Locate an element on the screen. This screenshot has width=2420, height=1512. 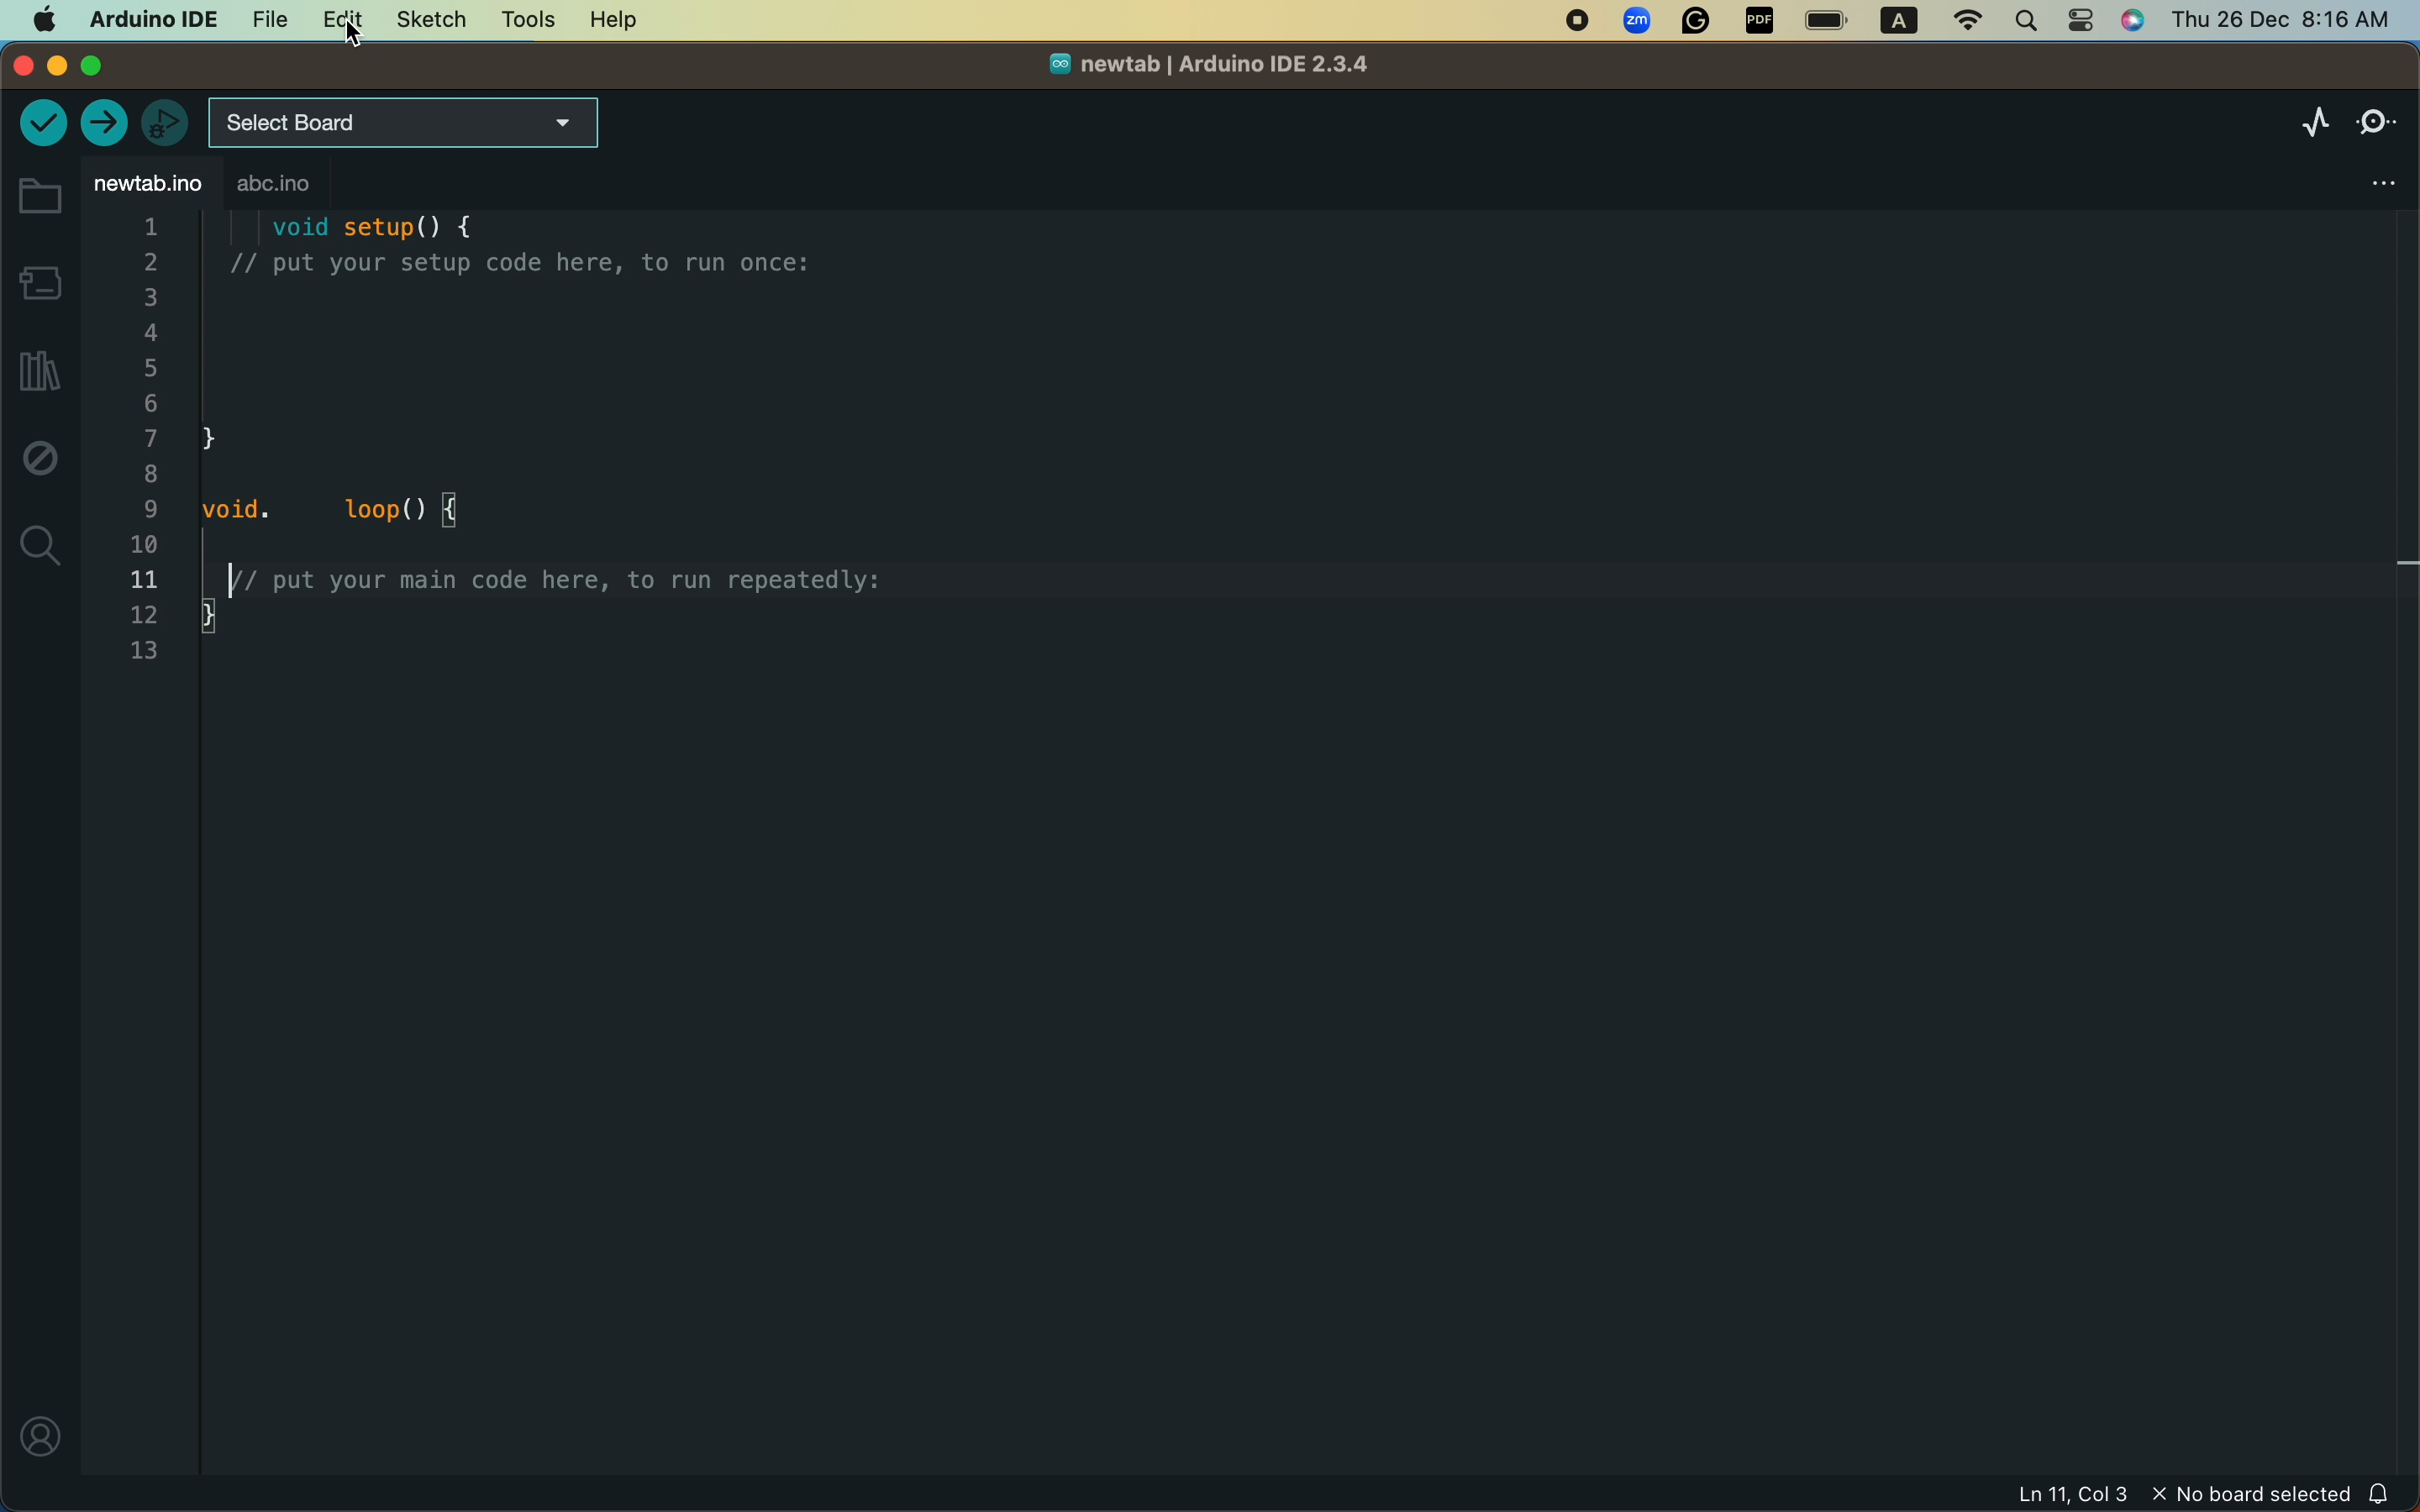
file information is located at coordinates (2095, 1496).